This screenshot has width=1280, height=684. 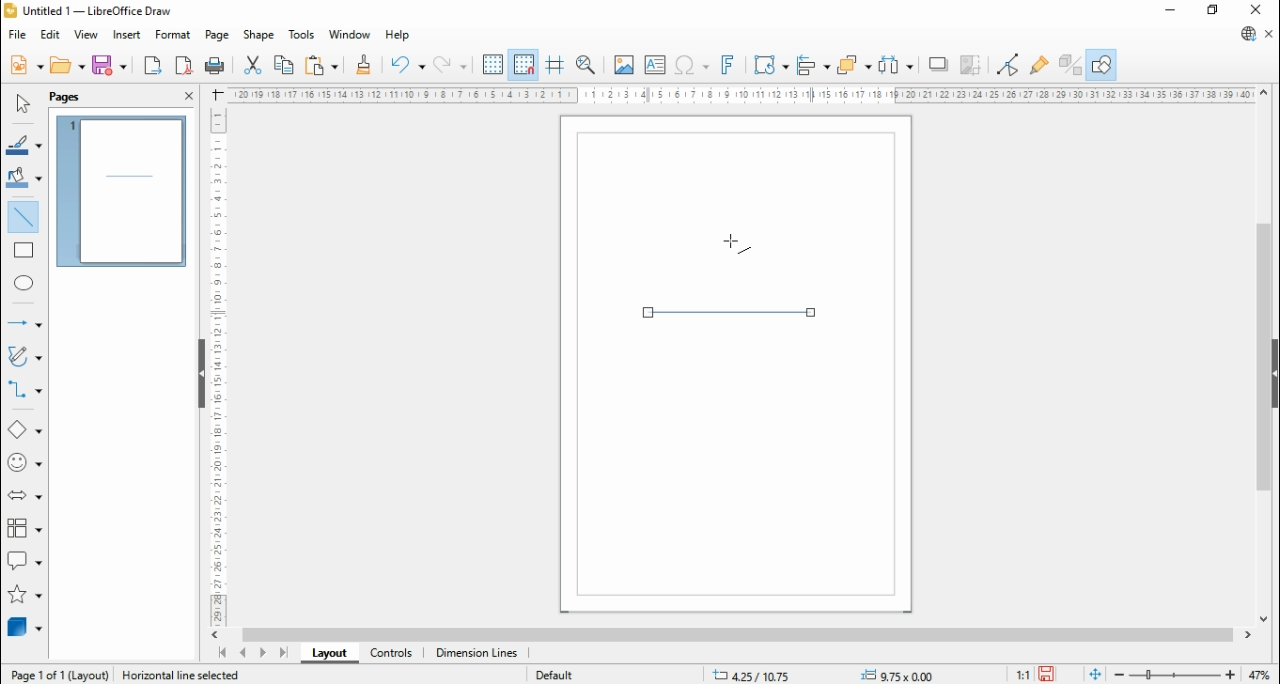 What do you see at coordinates (126, 35) in the screenshot?
I see `insert` at bounding box center [126, 35].